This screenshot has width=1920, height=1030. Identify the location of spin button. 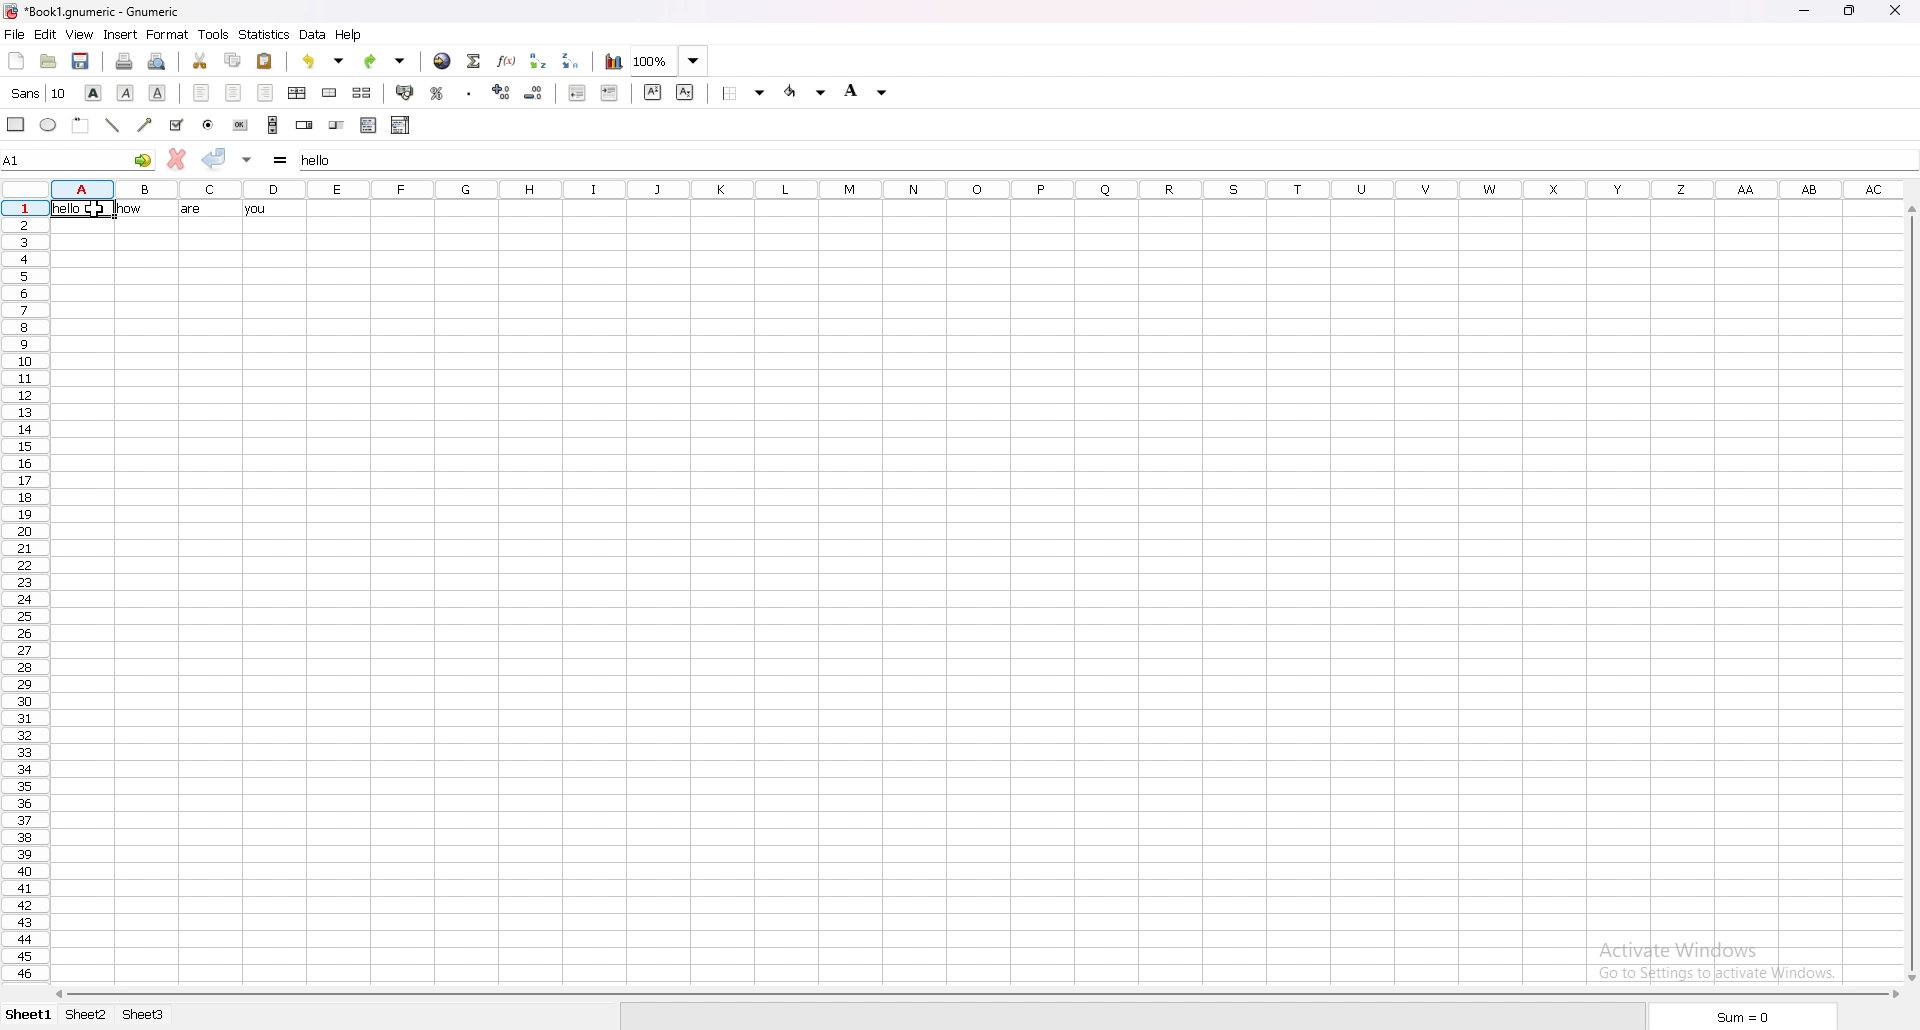
(304, 125).